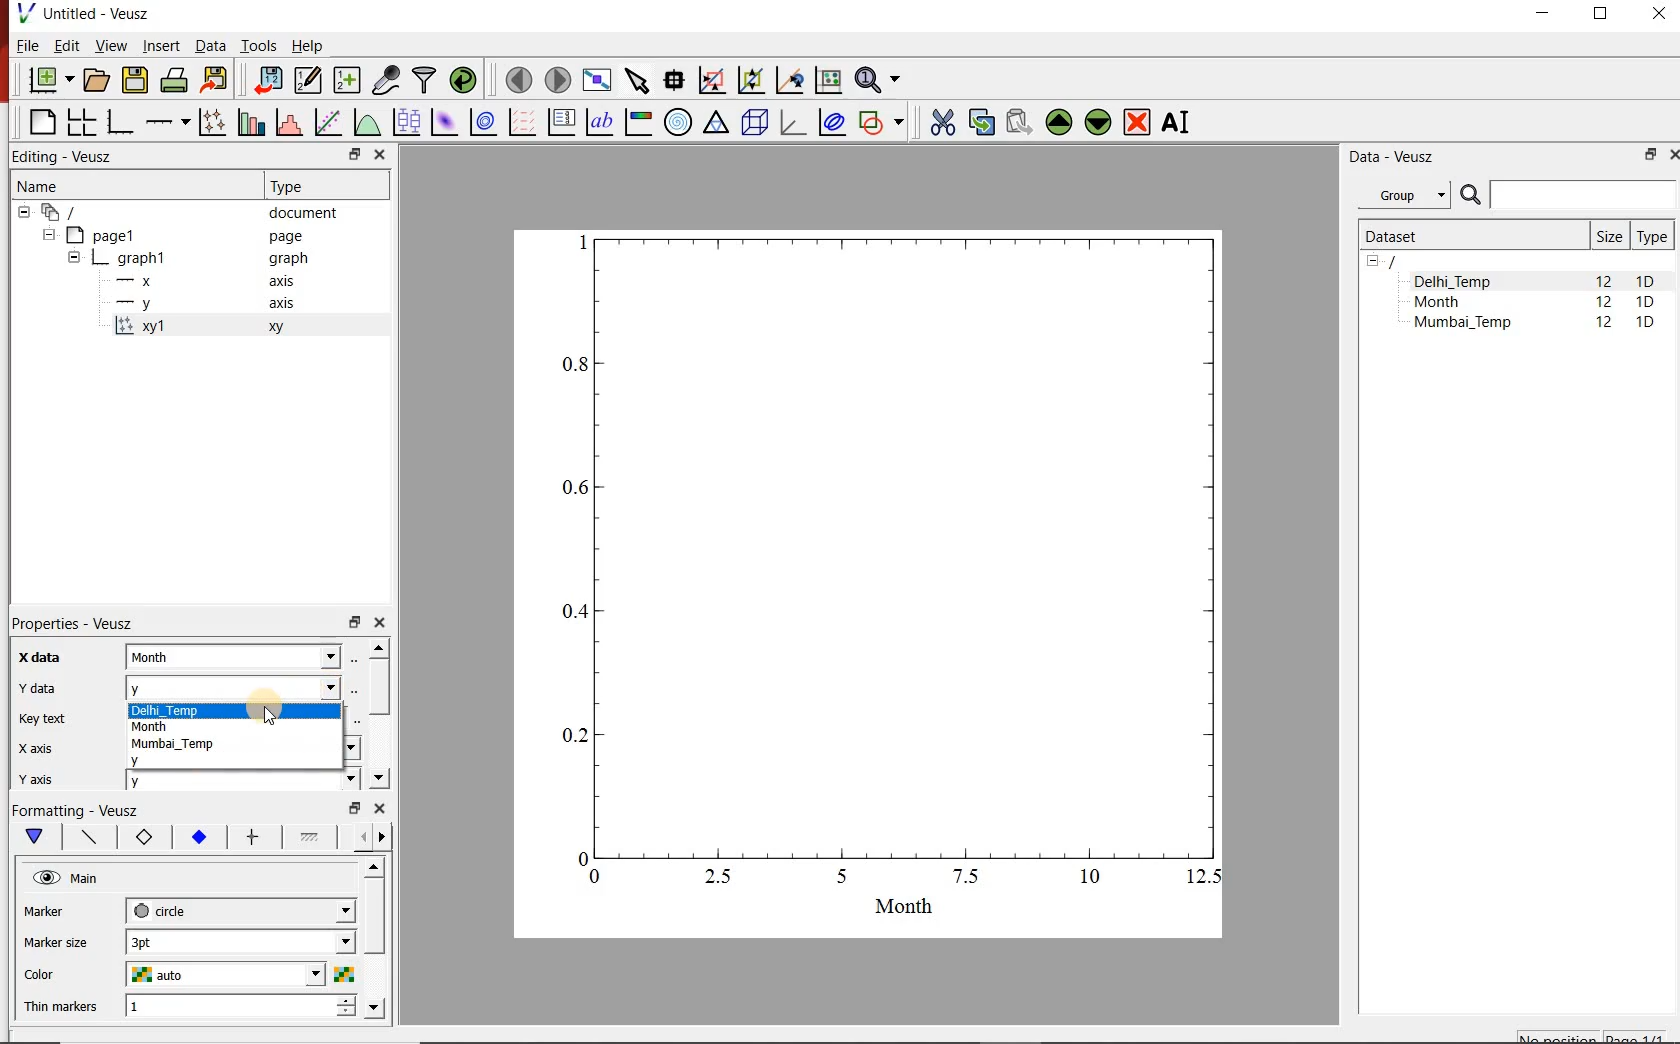 The height and width of the screenshot is (1044, 1680). Describe the element at coordinates (425, 80) in the screenshot. I see `filter data` at that location.